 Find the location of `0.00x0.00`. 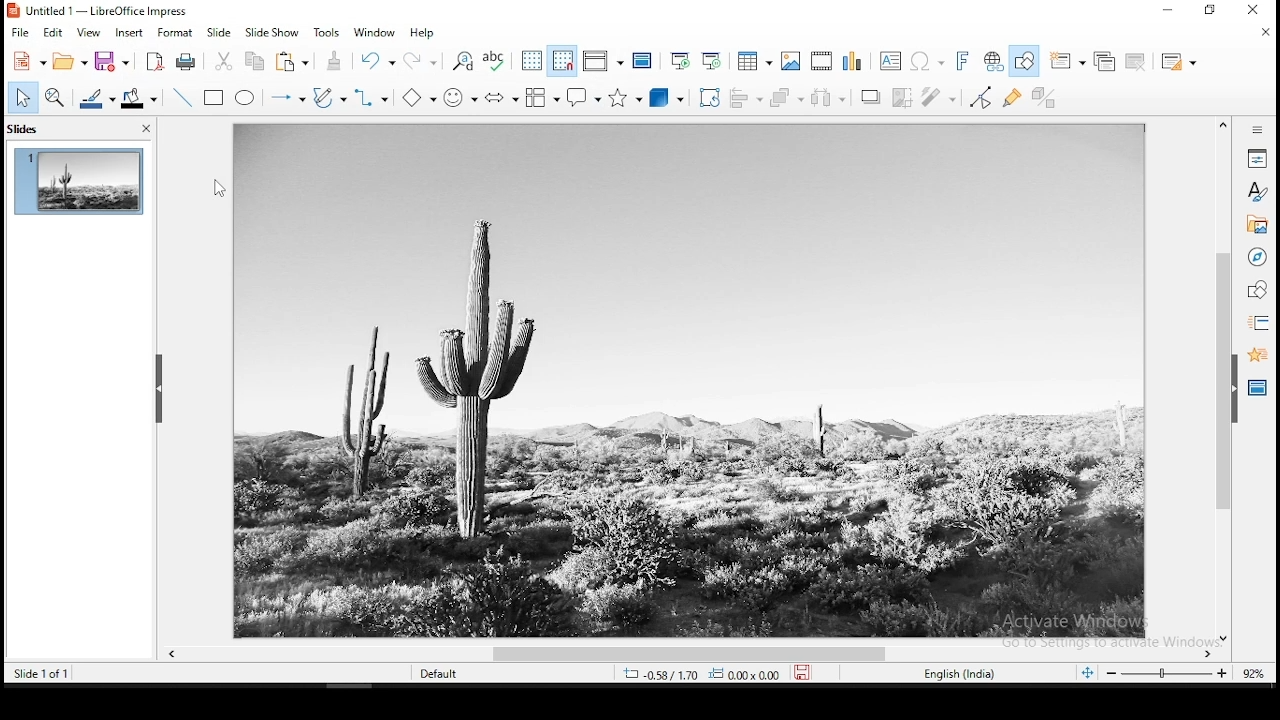

0.00x0.00 is located at coordinates (746, 675).